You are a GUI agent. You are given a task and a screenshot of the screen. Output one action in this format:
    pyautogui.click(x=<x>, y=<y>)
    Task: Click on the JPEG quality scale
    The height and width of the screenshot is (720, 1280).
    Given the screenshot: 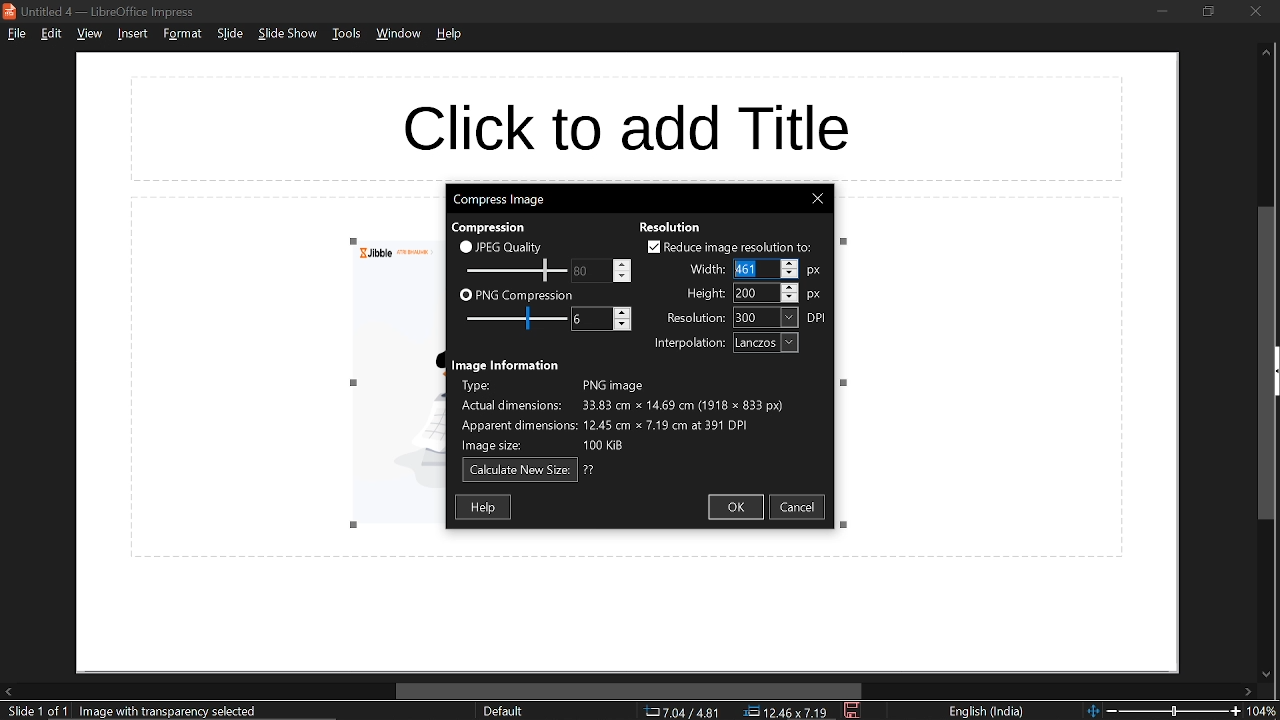 What is the action you would take?
    pyautogui.click(x=517, y=269)
    